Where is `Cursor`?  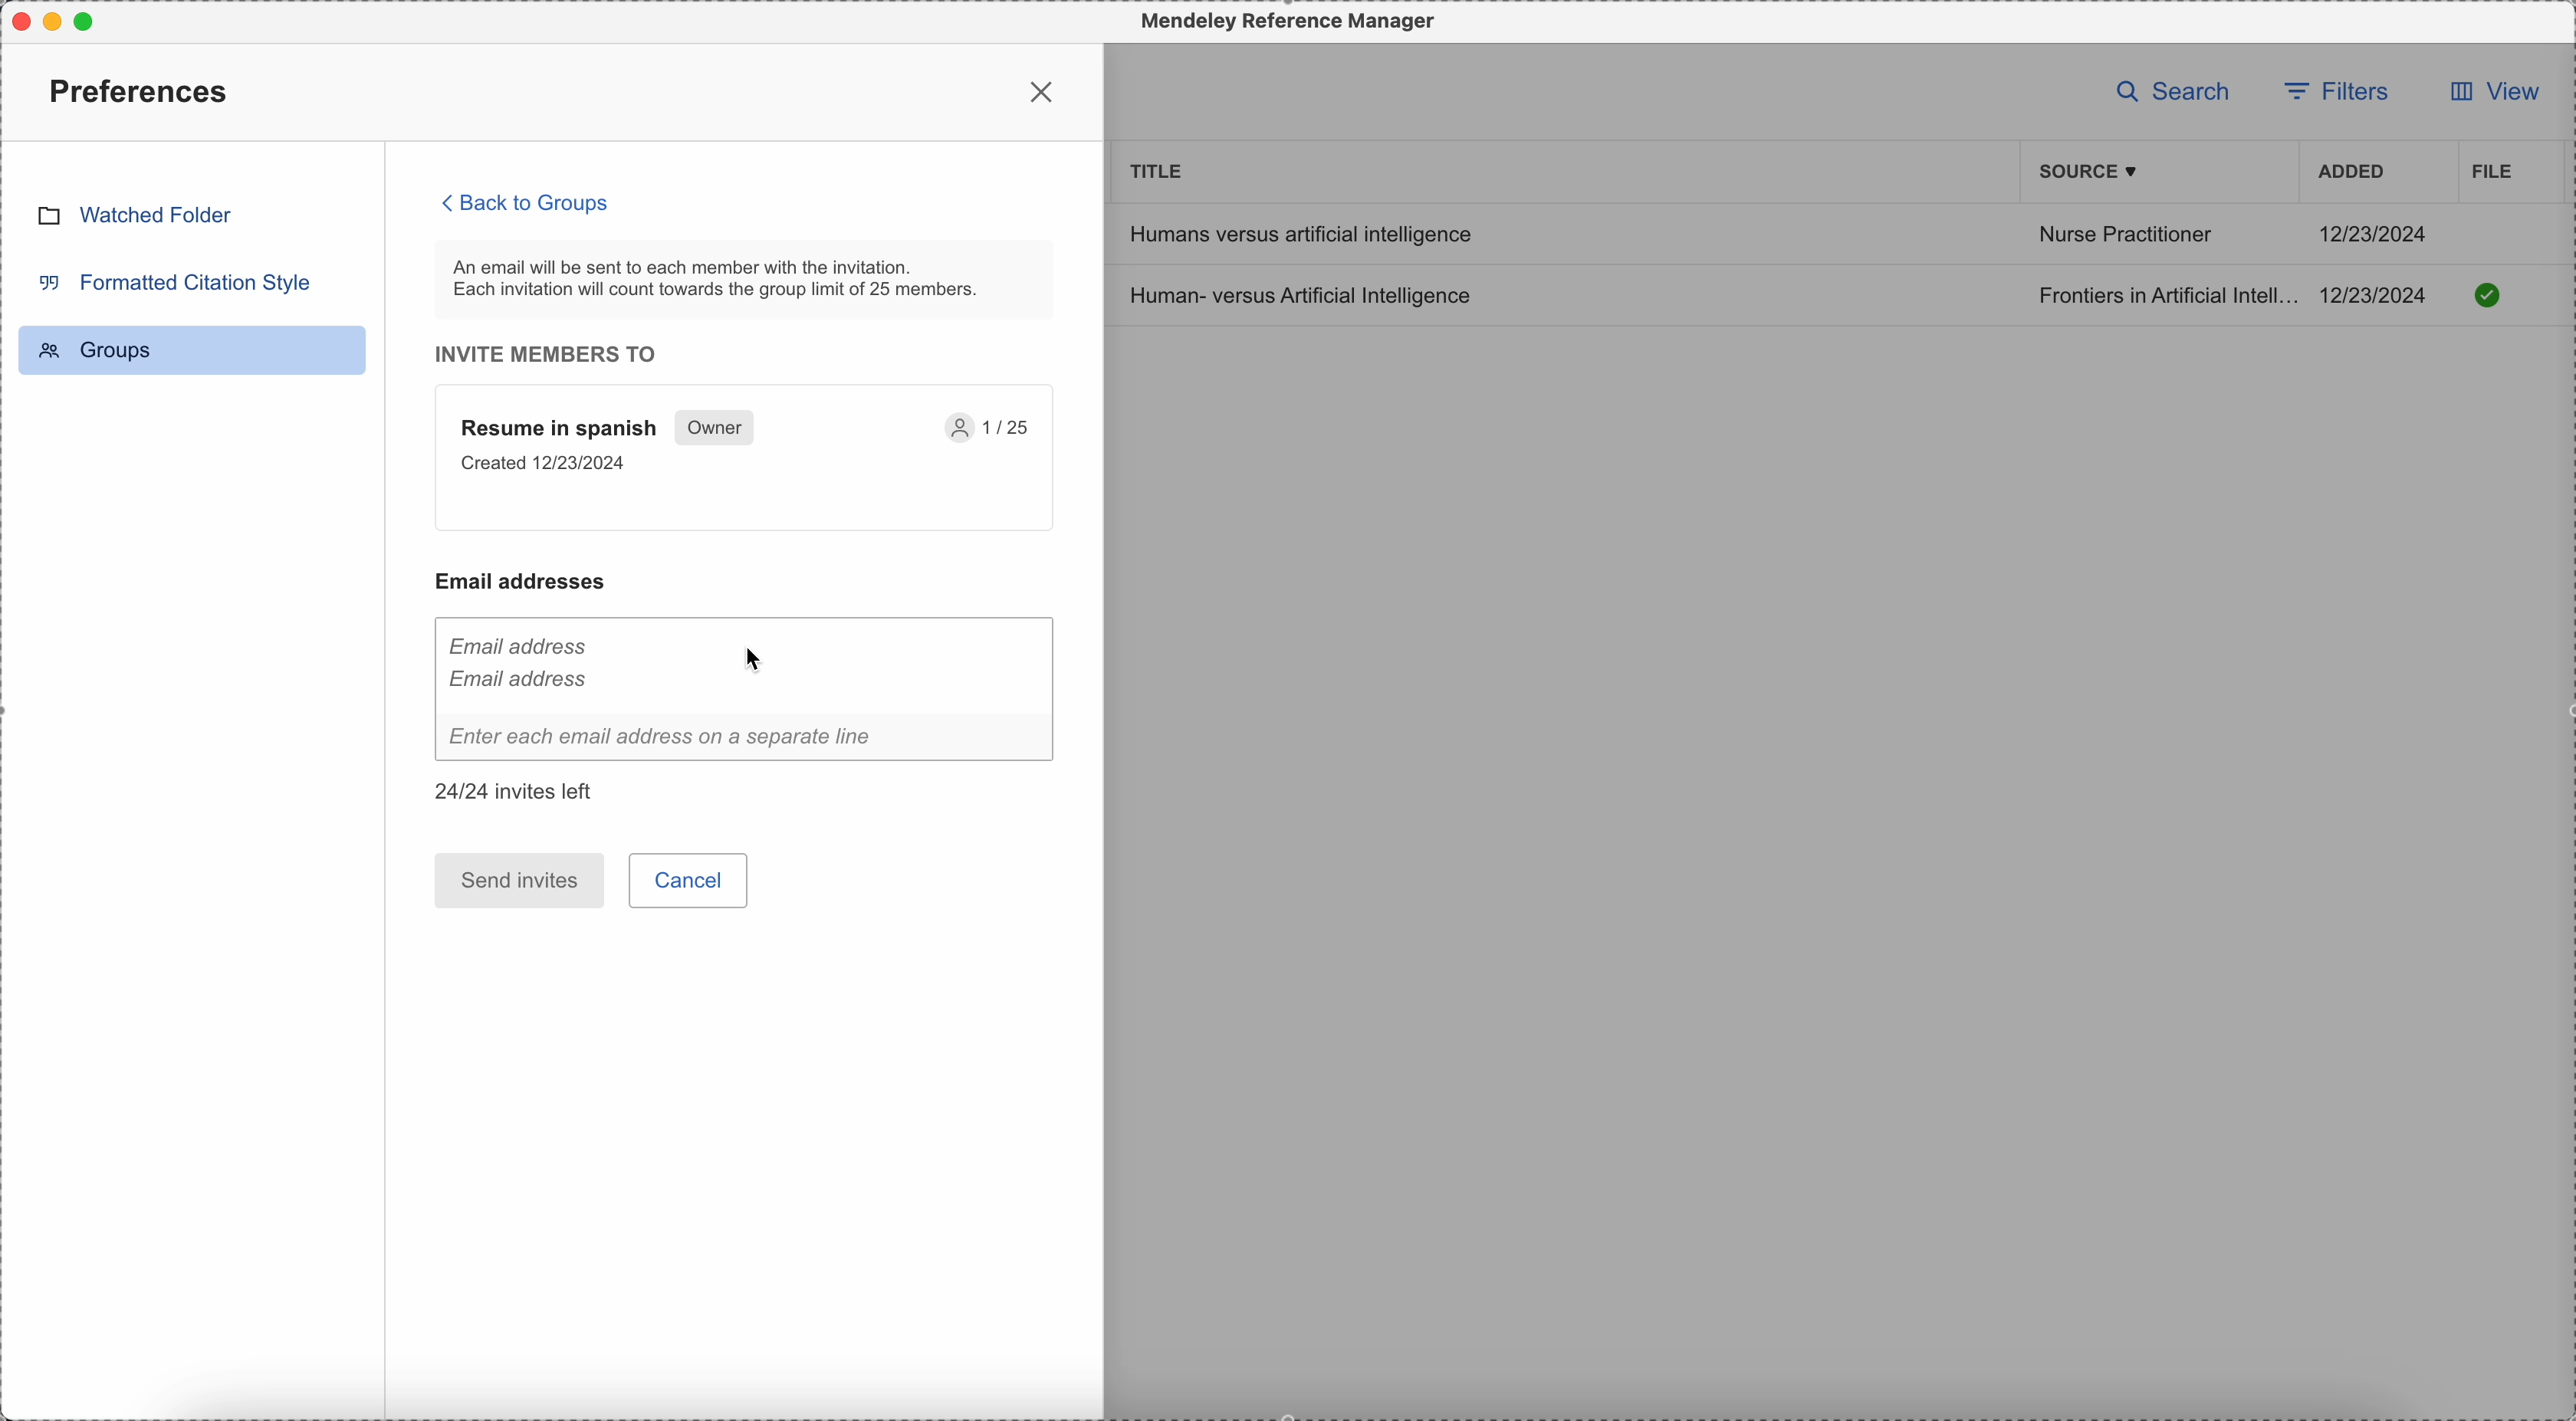 Cursor is located at coordinates (752, 657).